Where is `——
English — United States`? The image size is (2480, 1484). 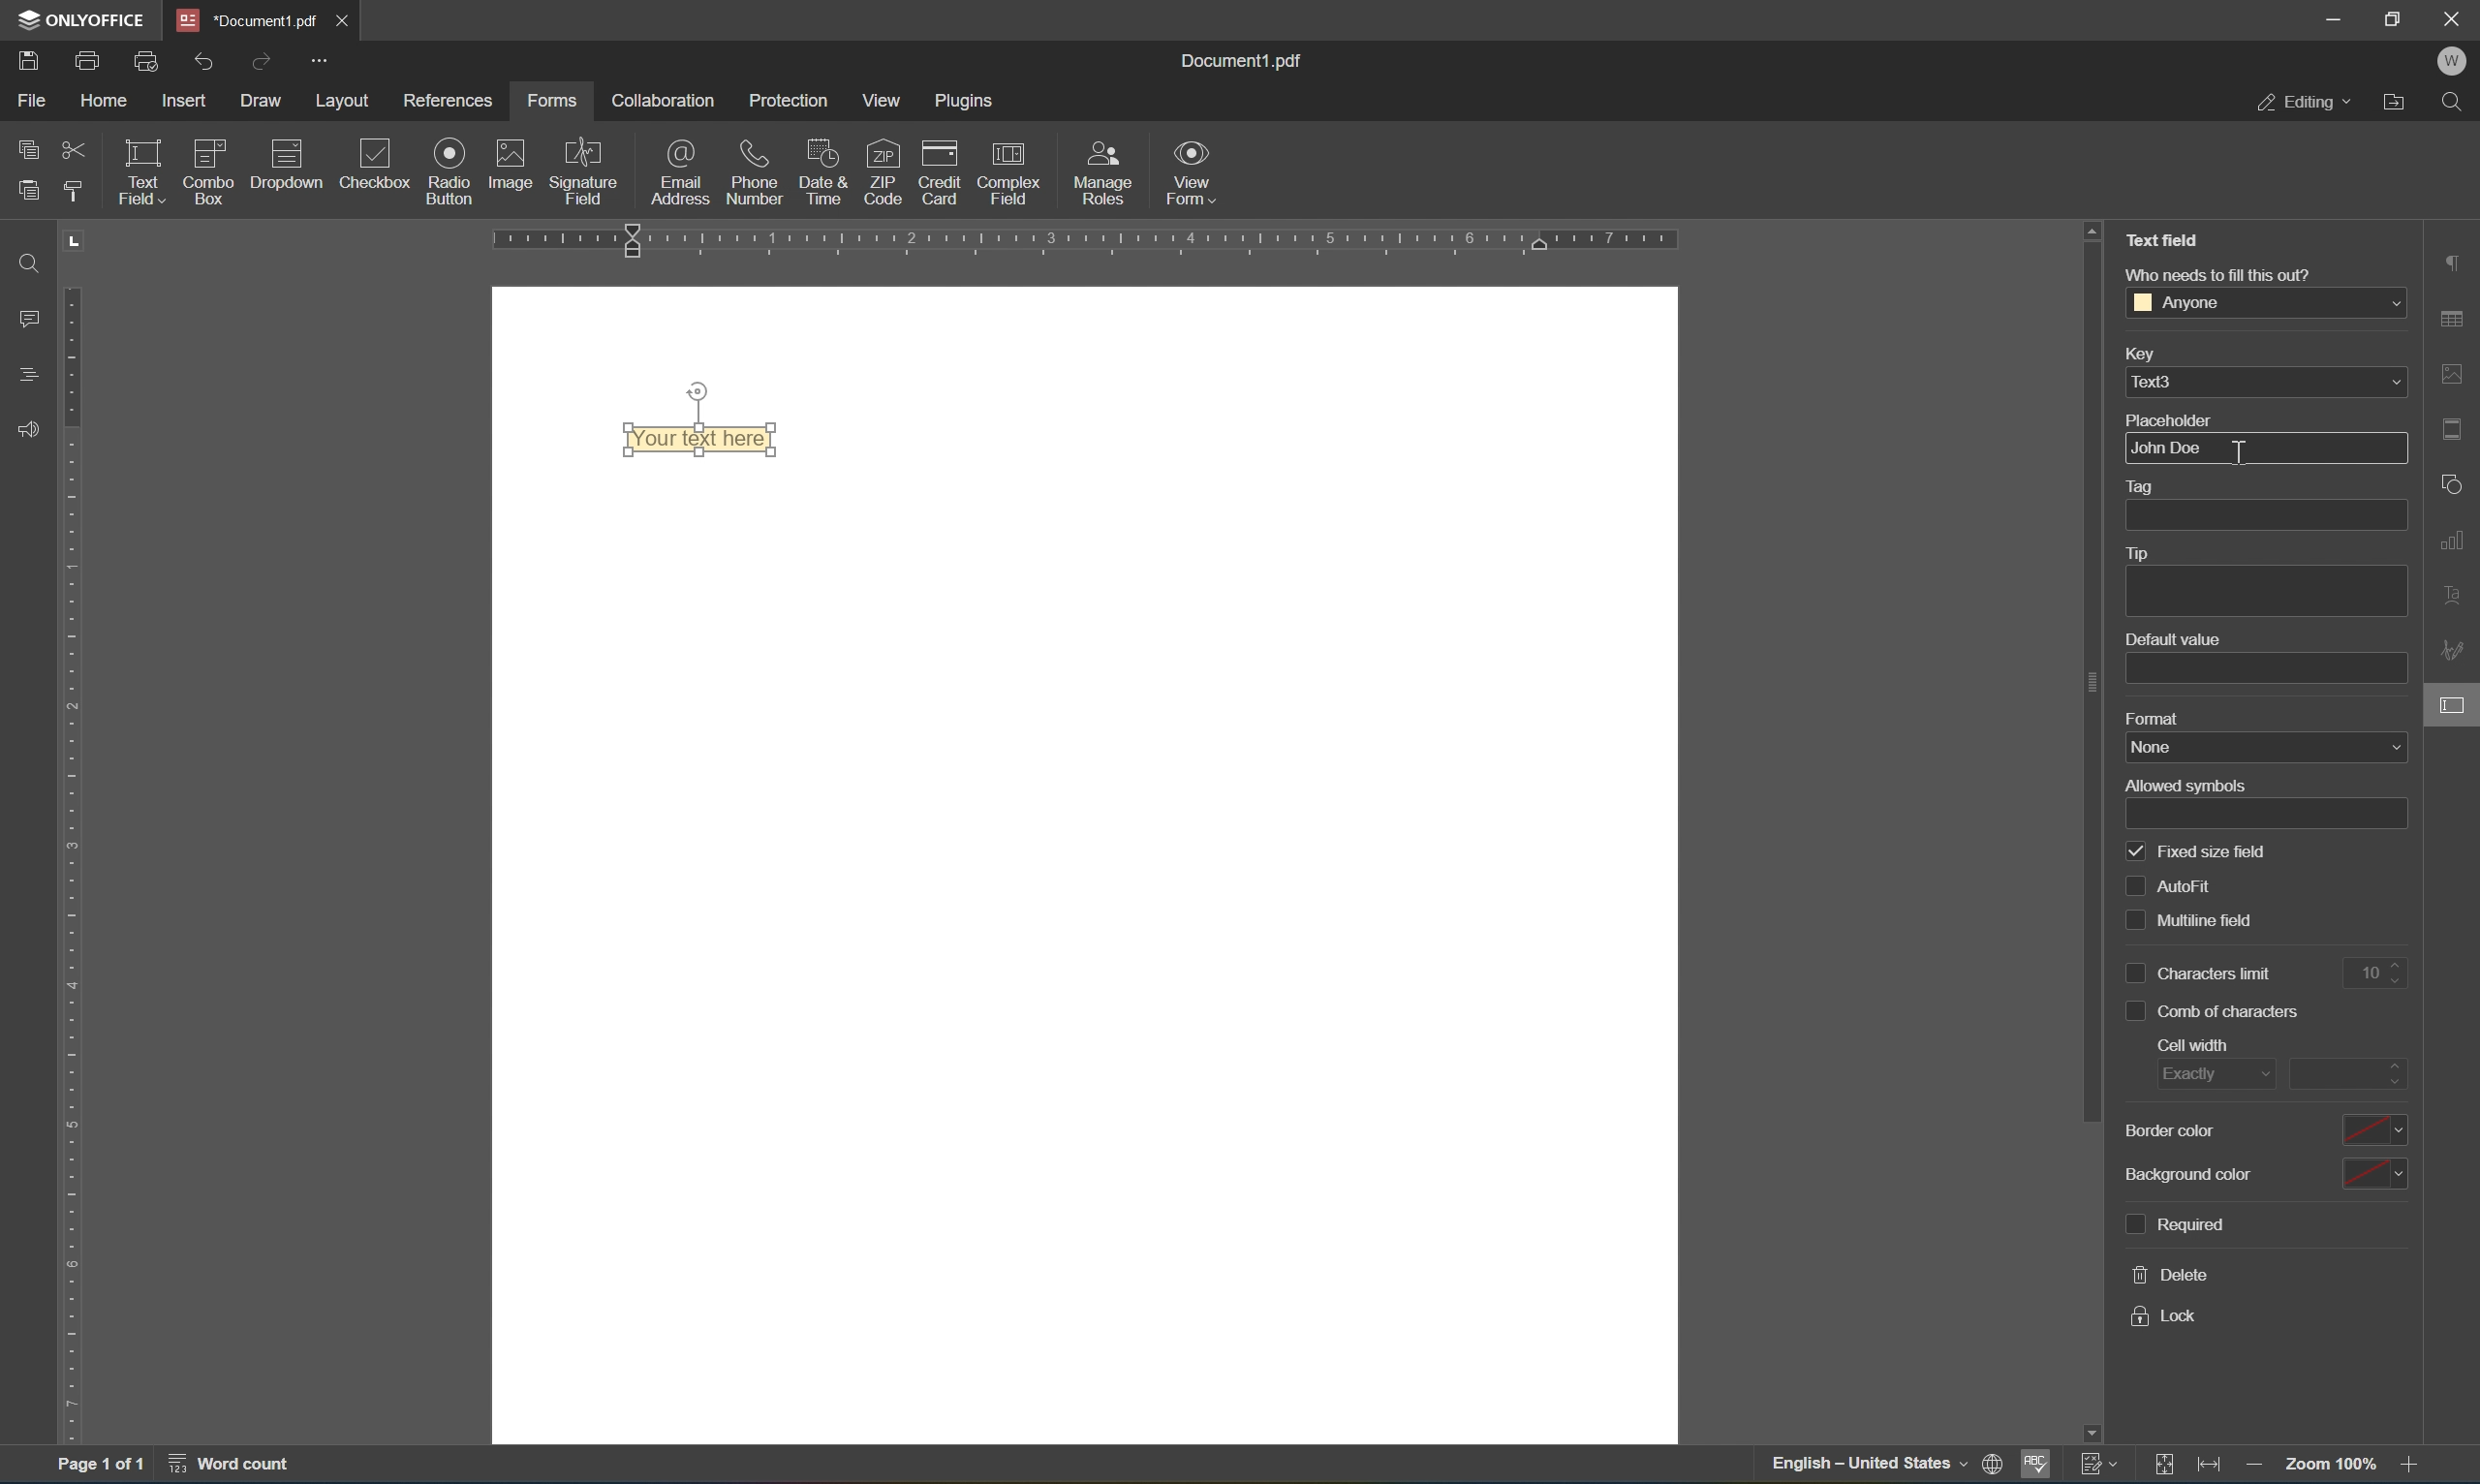 ——
English — United States is located at coordinates (1848, 1468).